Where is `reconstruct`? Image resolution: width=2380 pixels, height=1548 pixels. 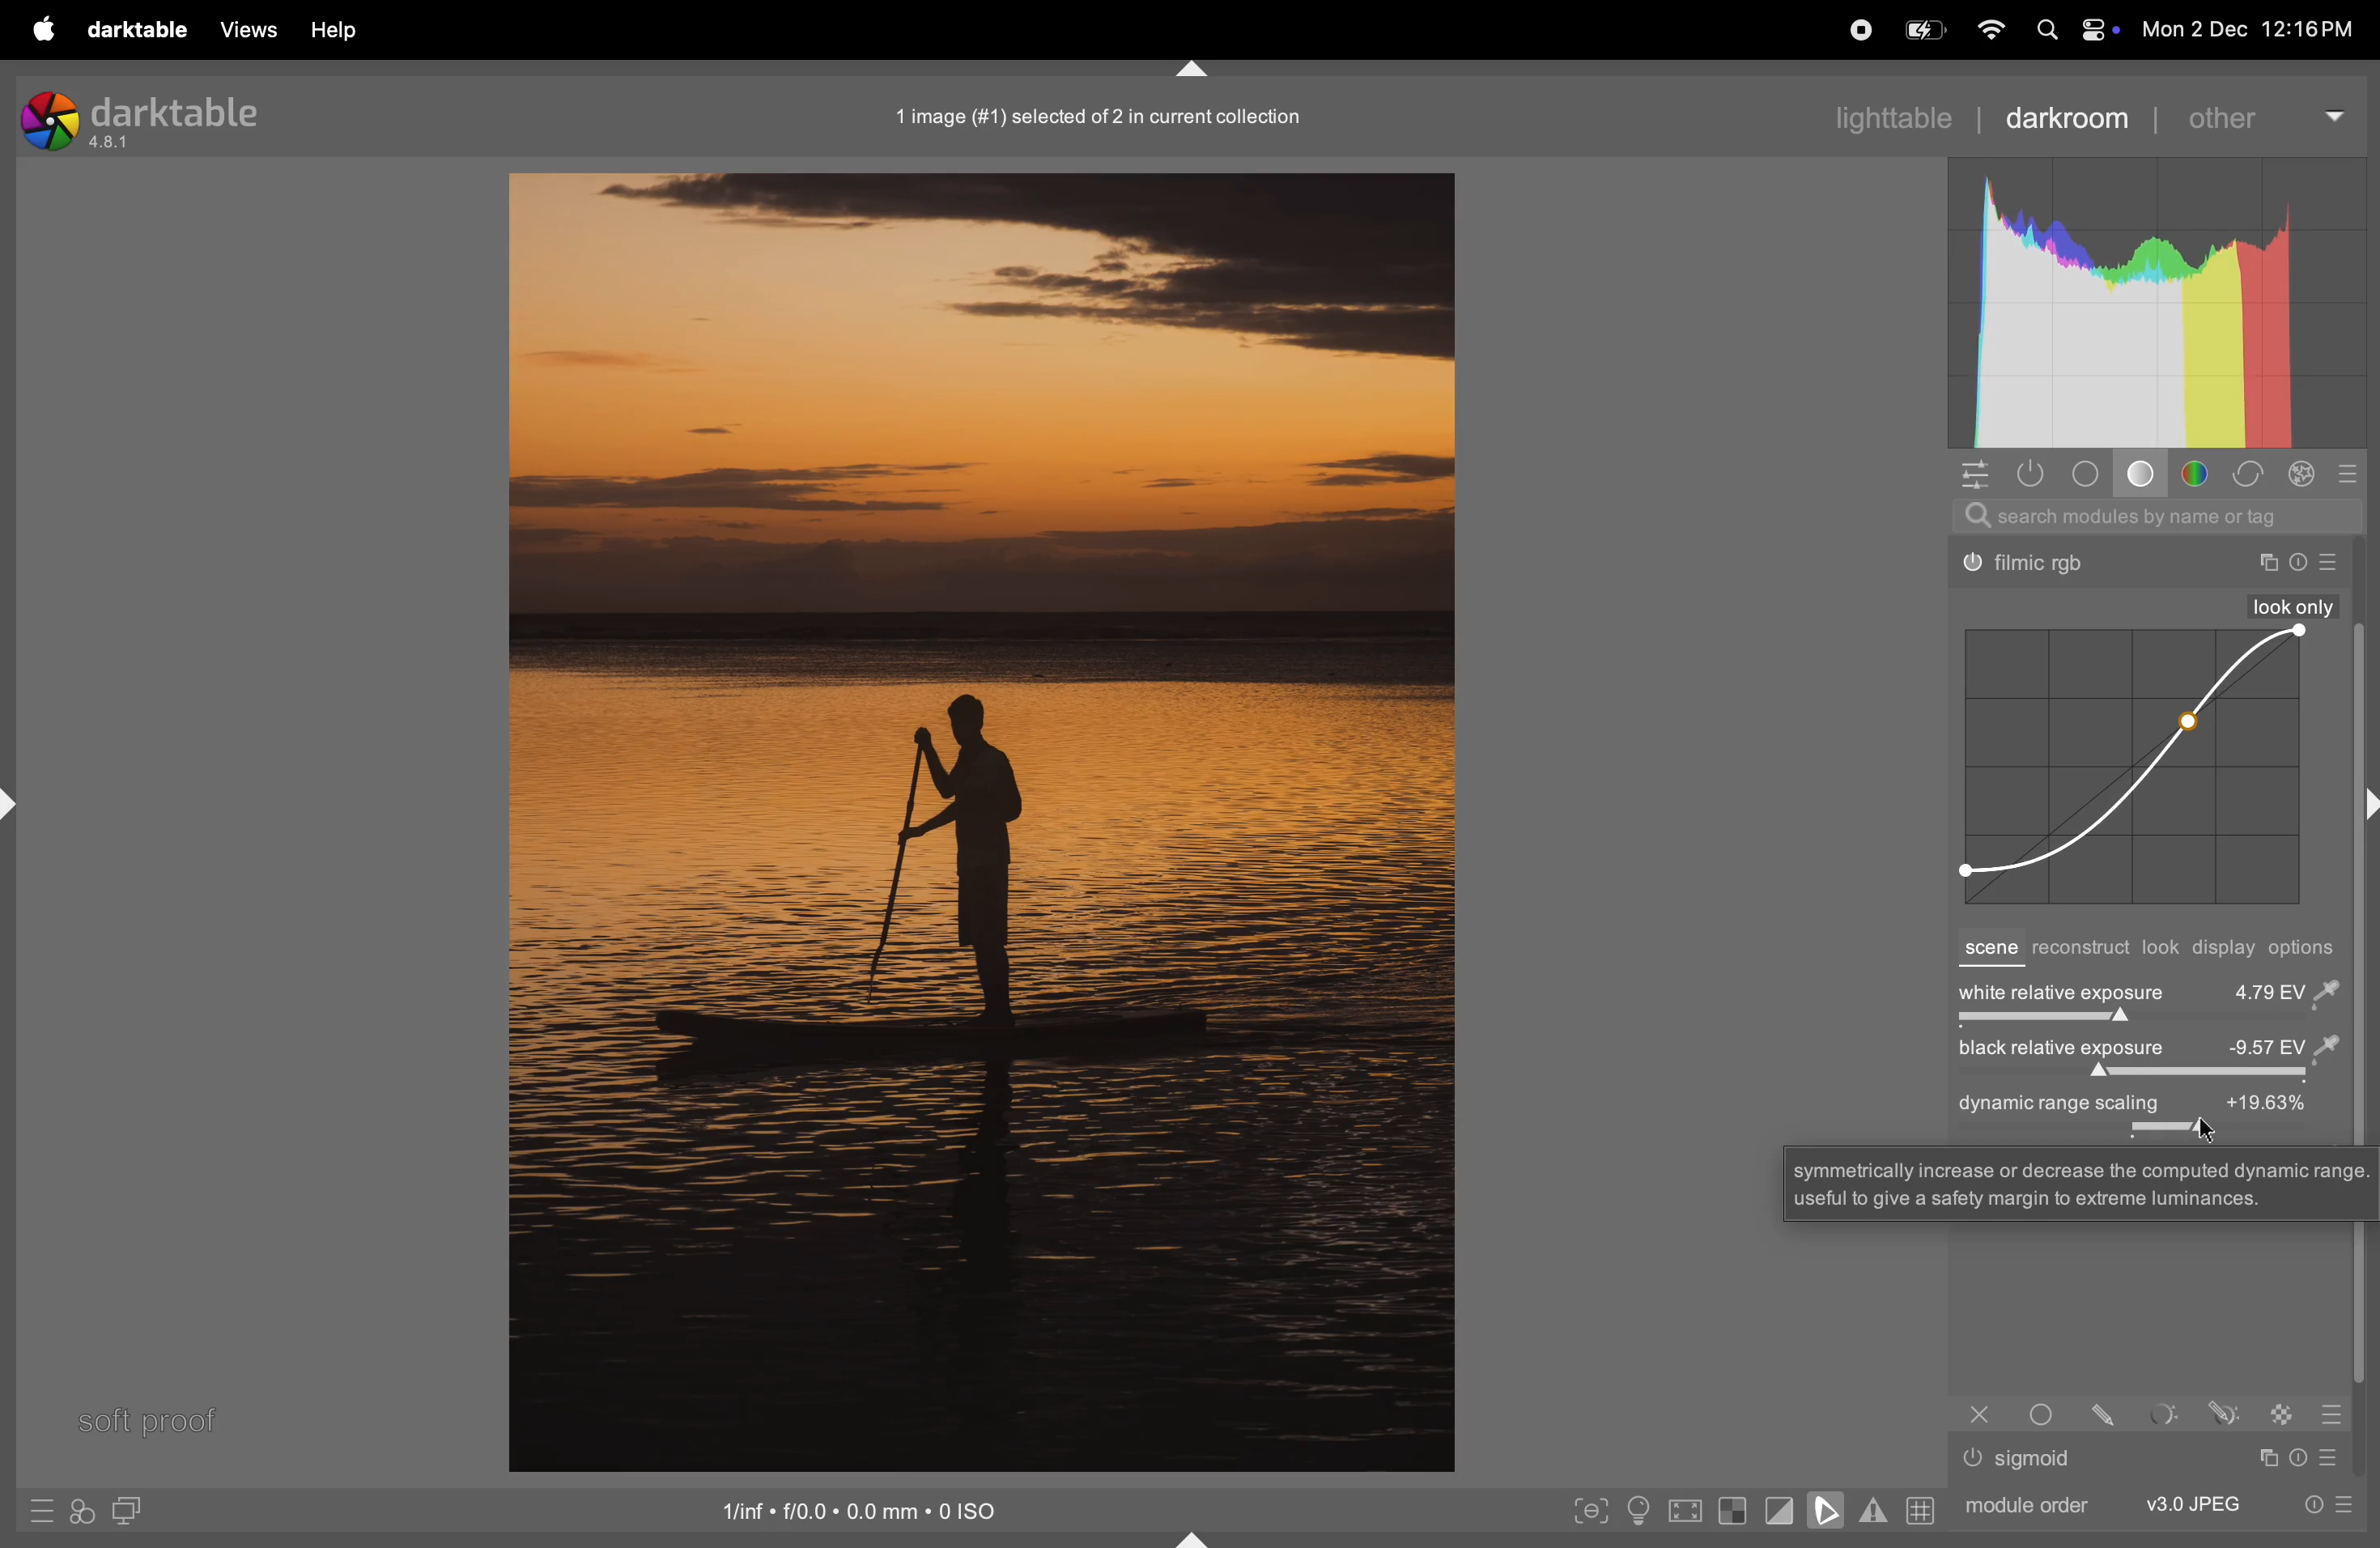
reconstruct is located at coordinates (2080, 950).